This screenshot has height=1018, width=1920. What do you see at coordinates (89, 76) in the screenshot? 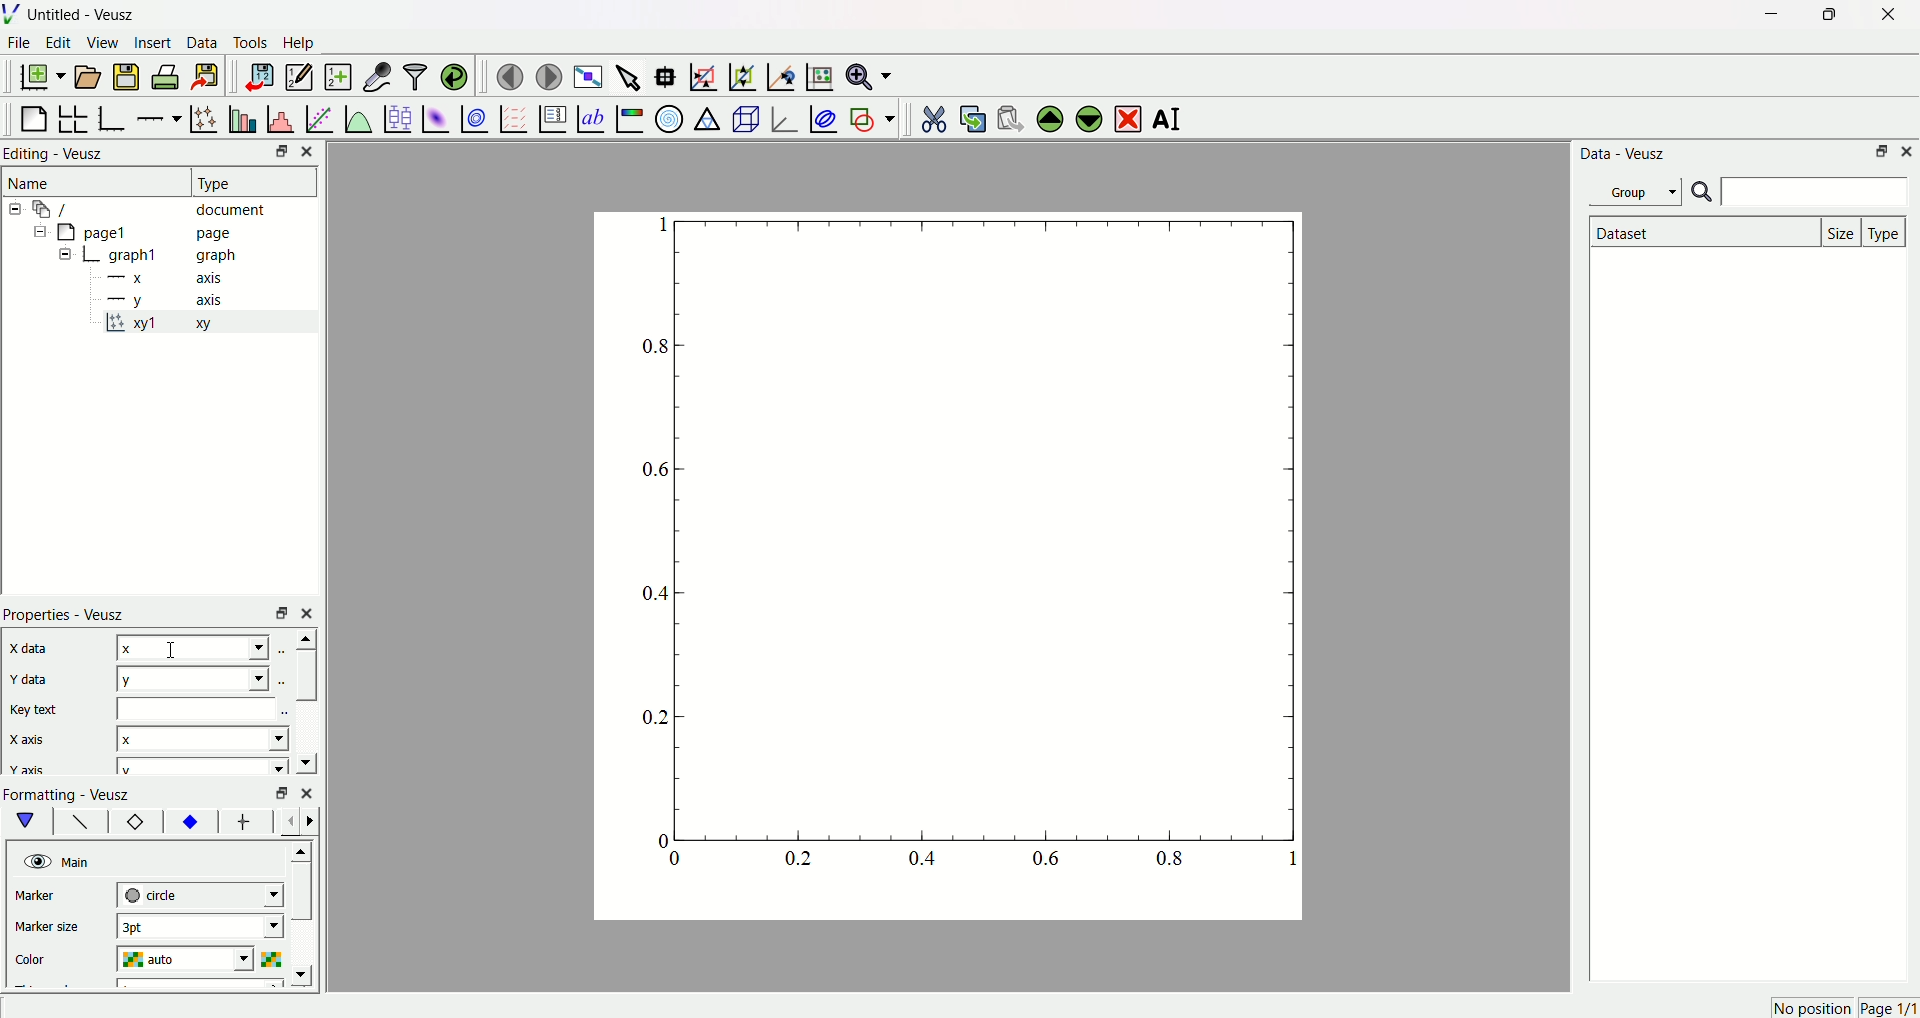
I see `open document` at bounding box center [89, 76].